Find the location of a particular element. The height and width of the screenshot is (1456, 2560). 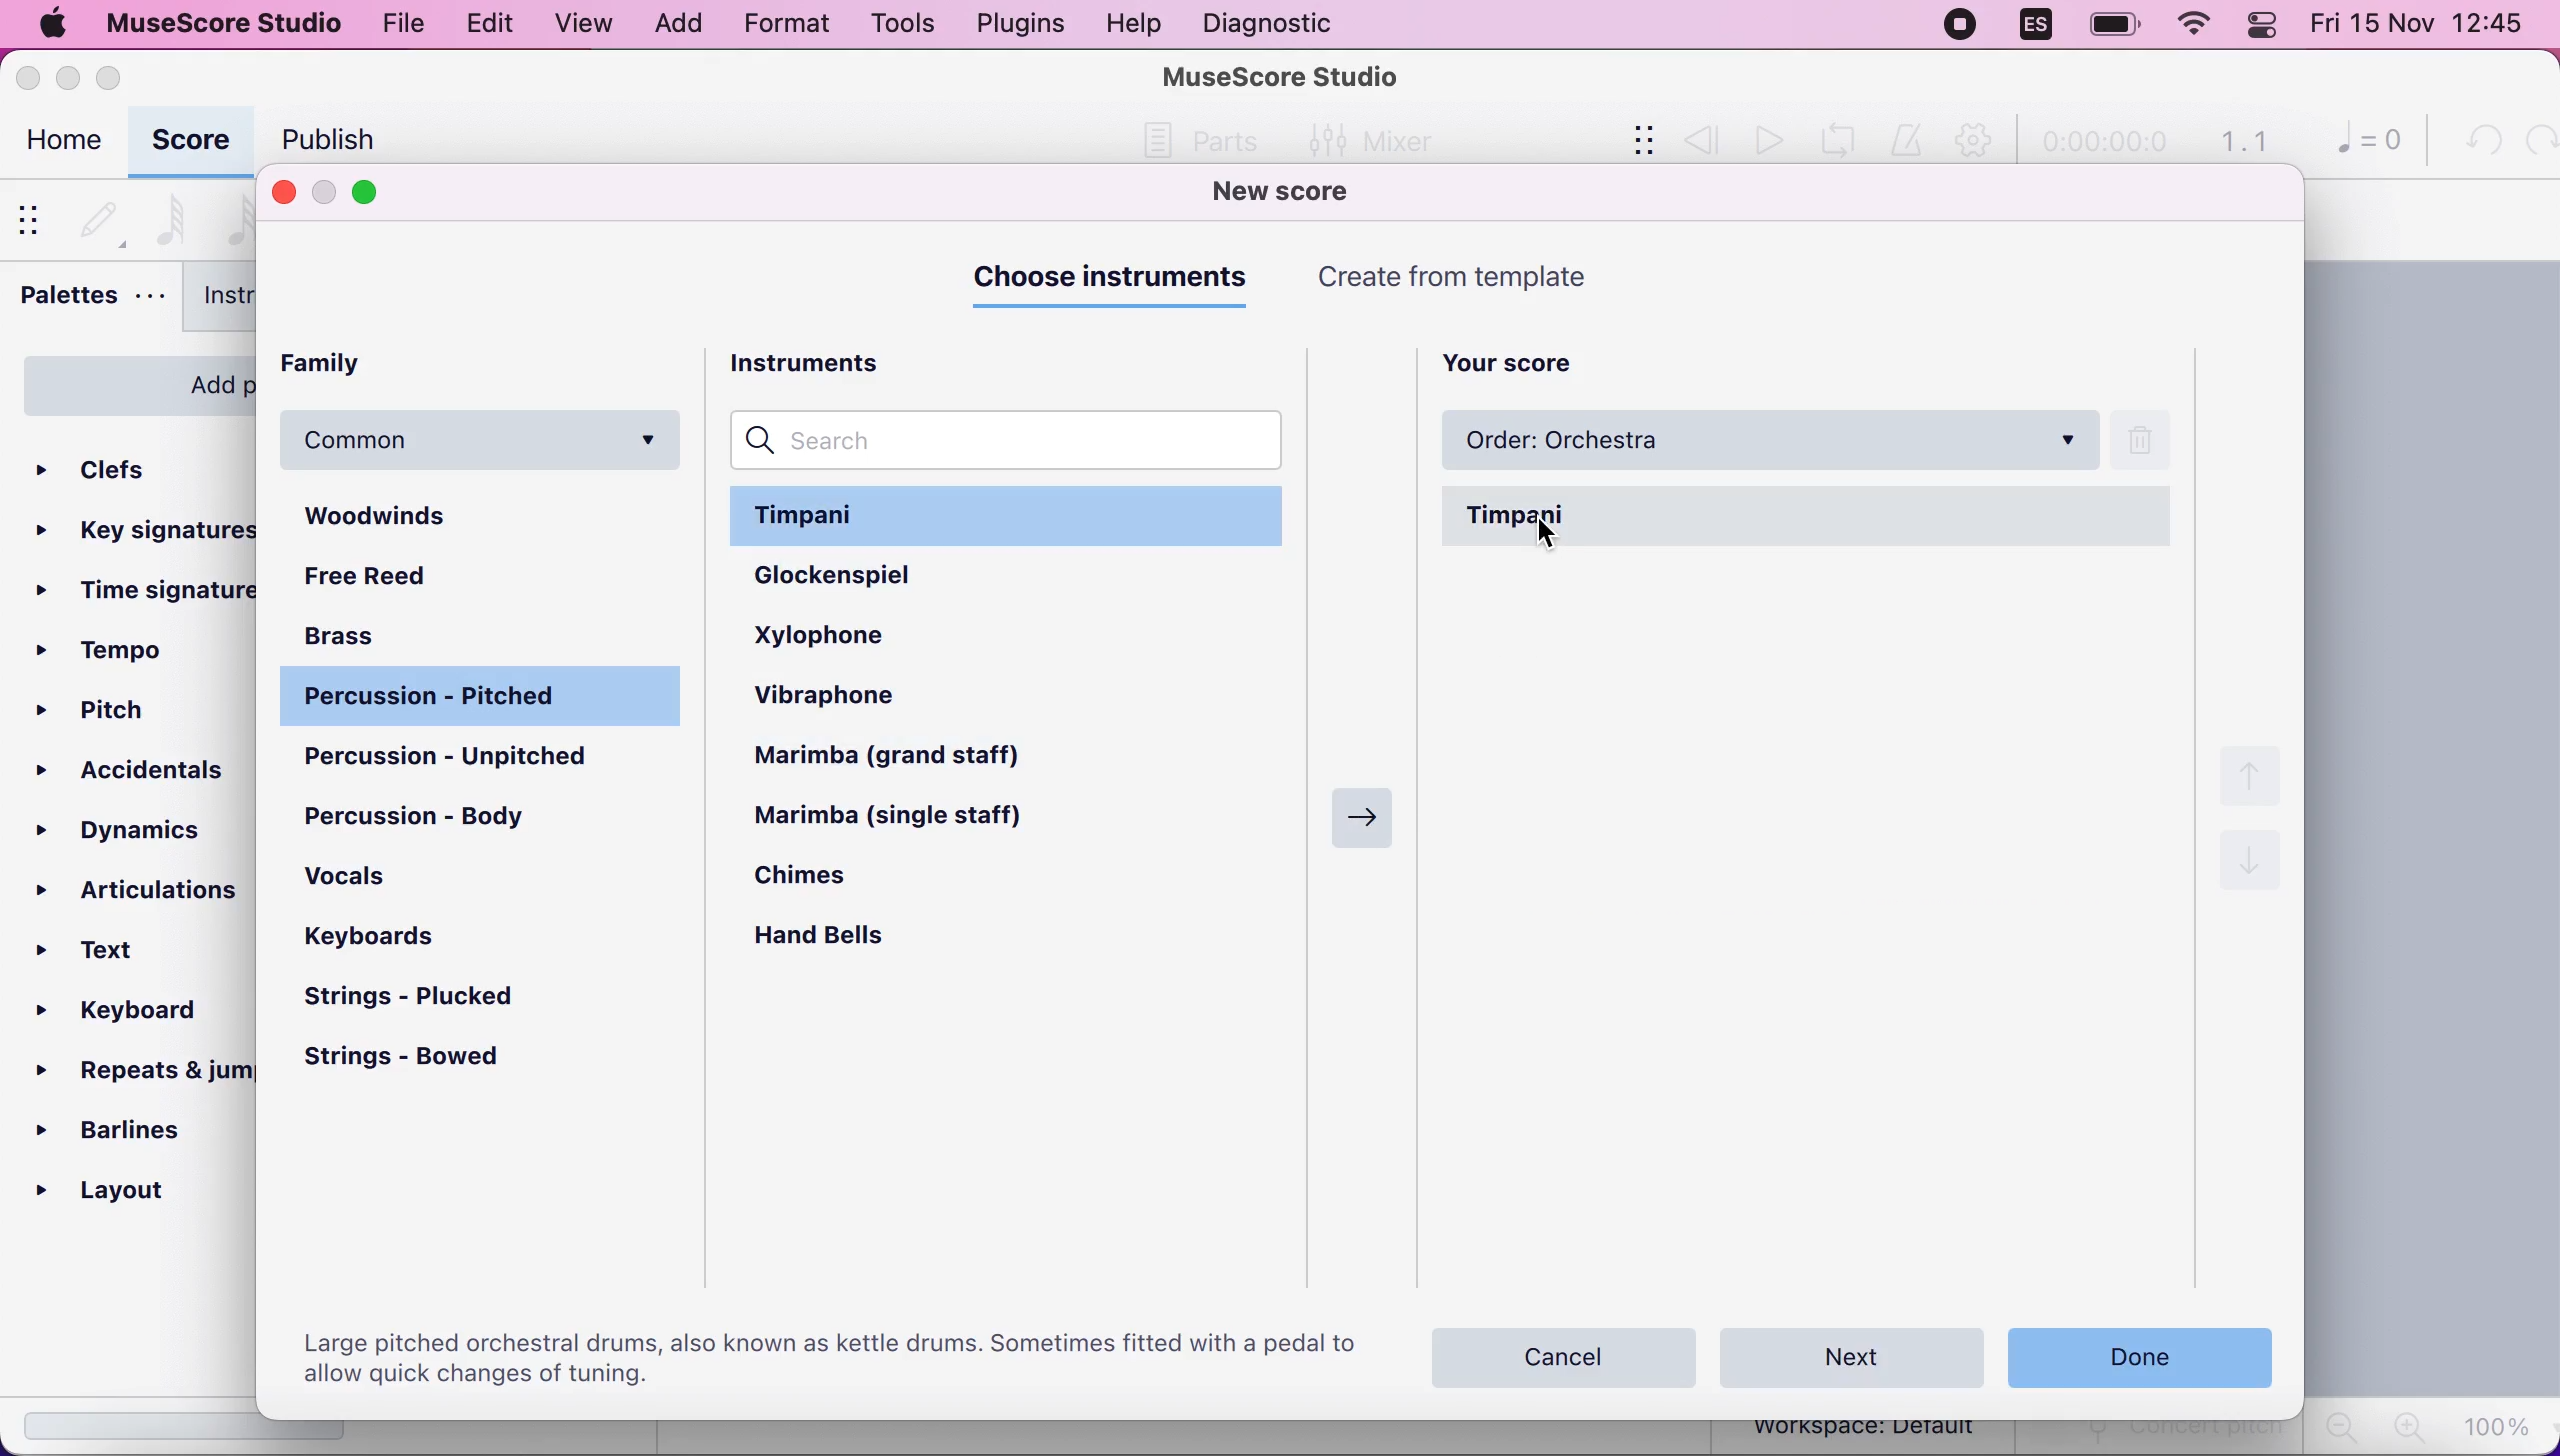

Mixer is located at coordinates (1364, 138).